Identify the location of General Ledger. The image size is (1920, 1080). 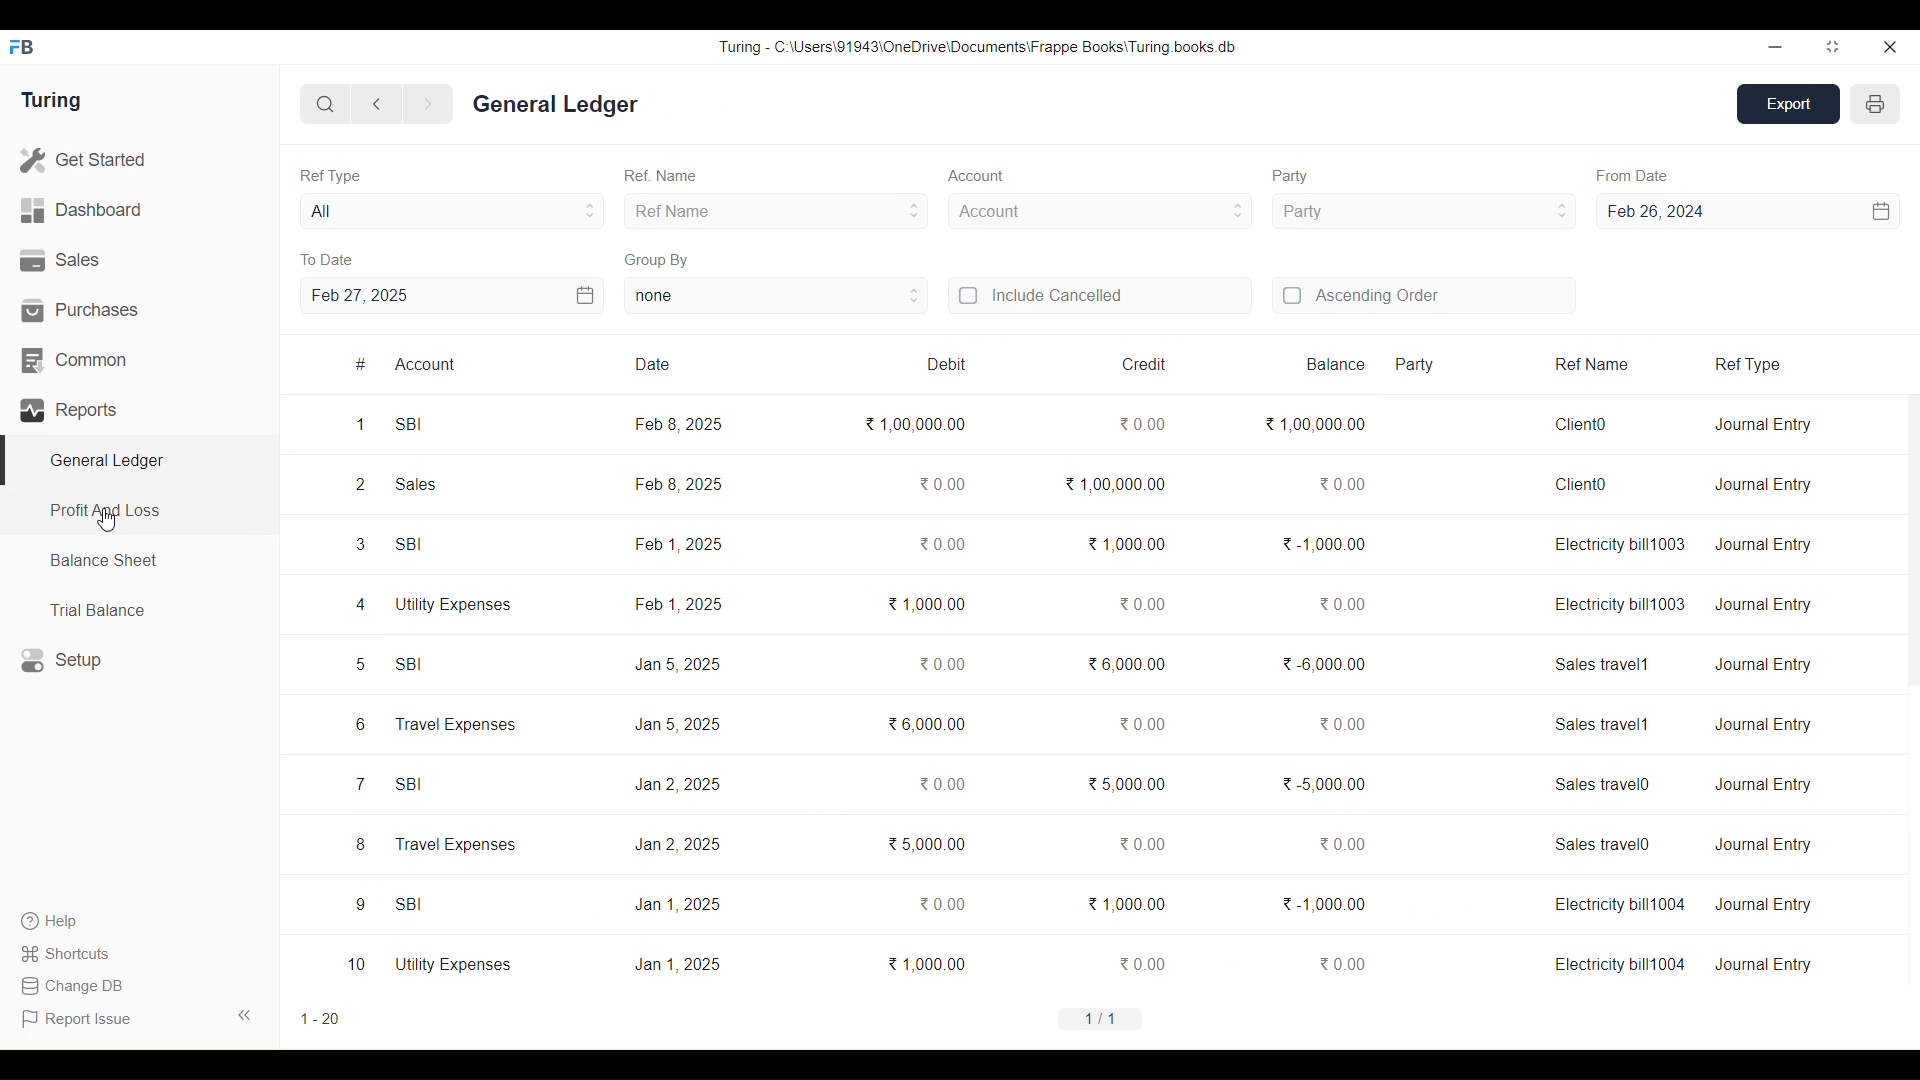
(558, 104).